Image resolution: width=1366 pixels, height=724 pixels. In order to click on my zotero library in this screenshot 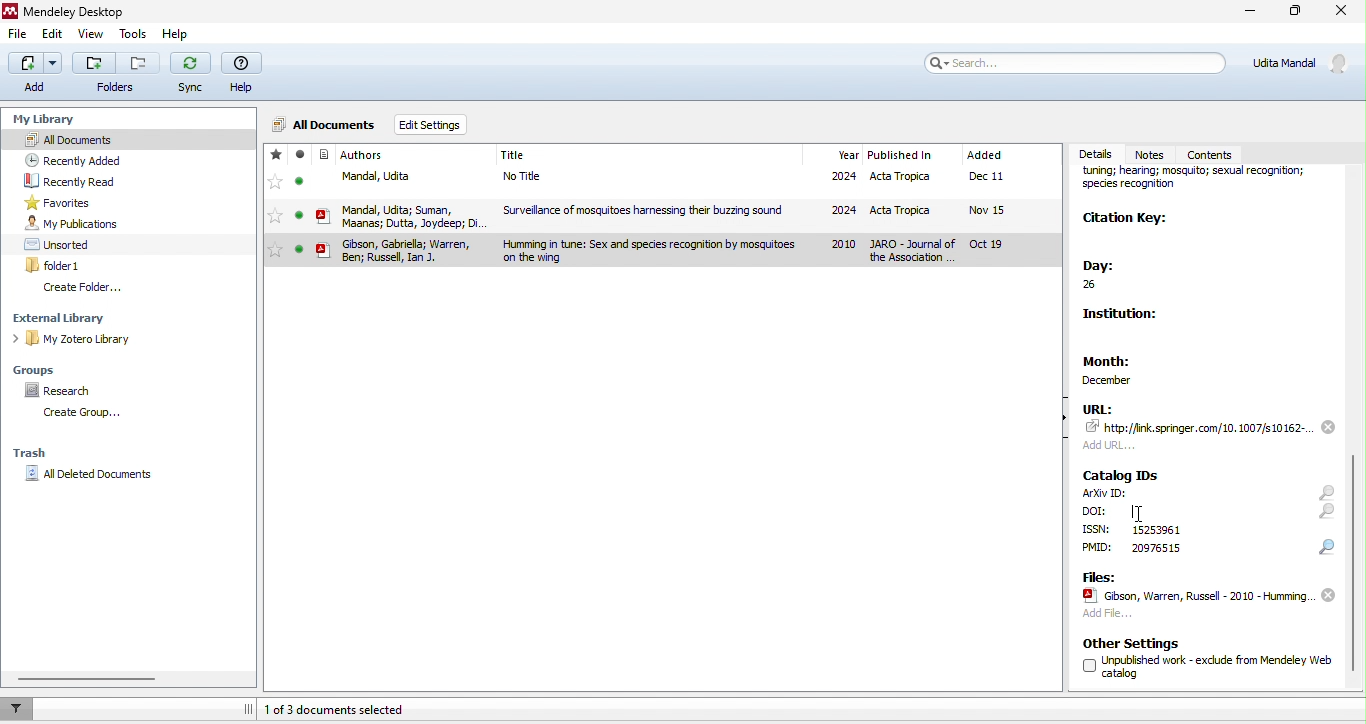, I will do `click(76, 341)`.